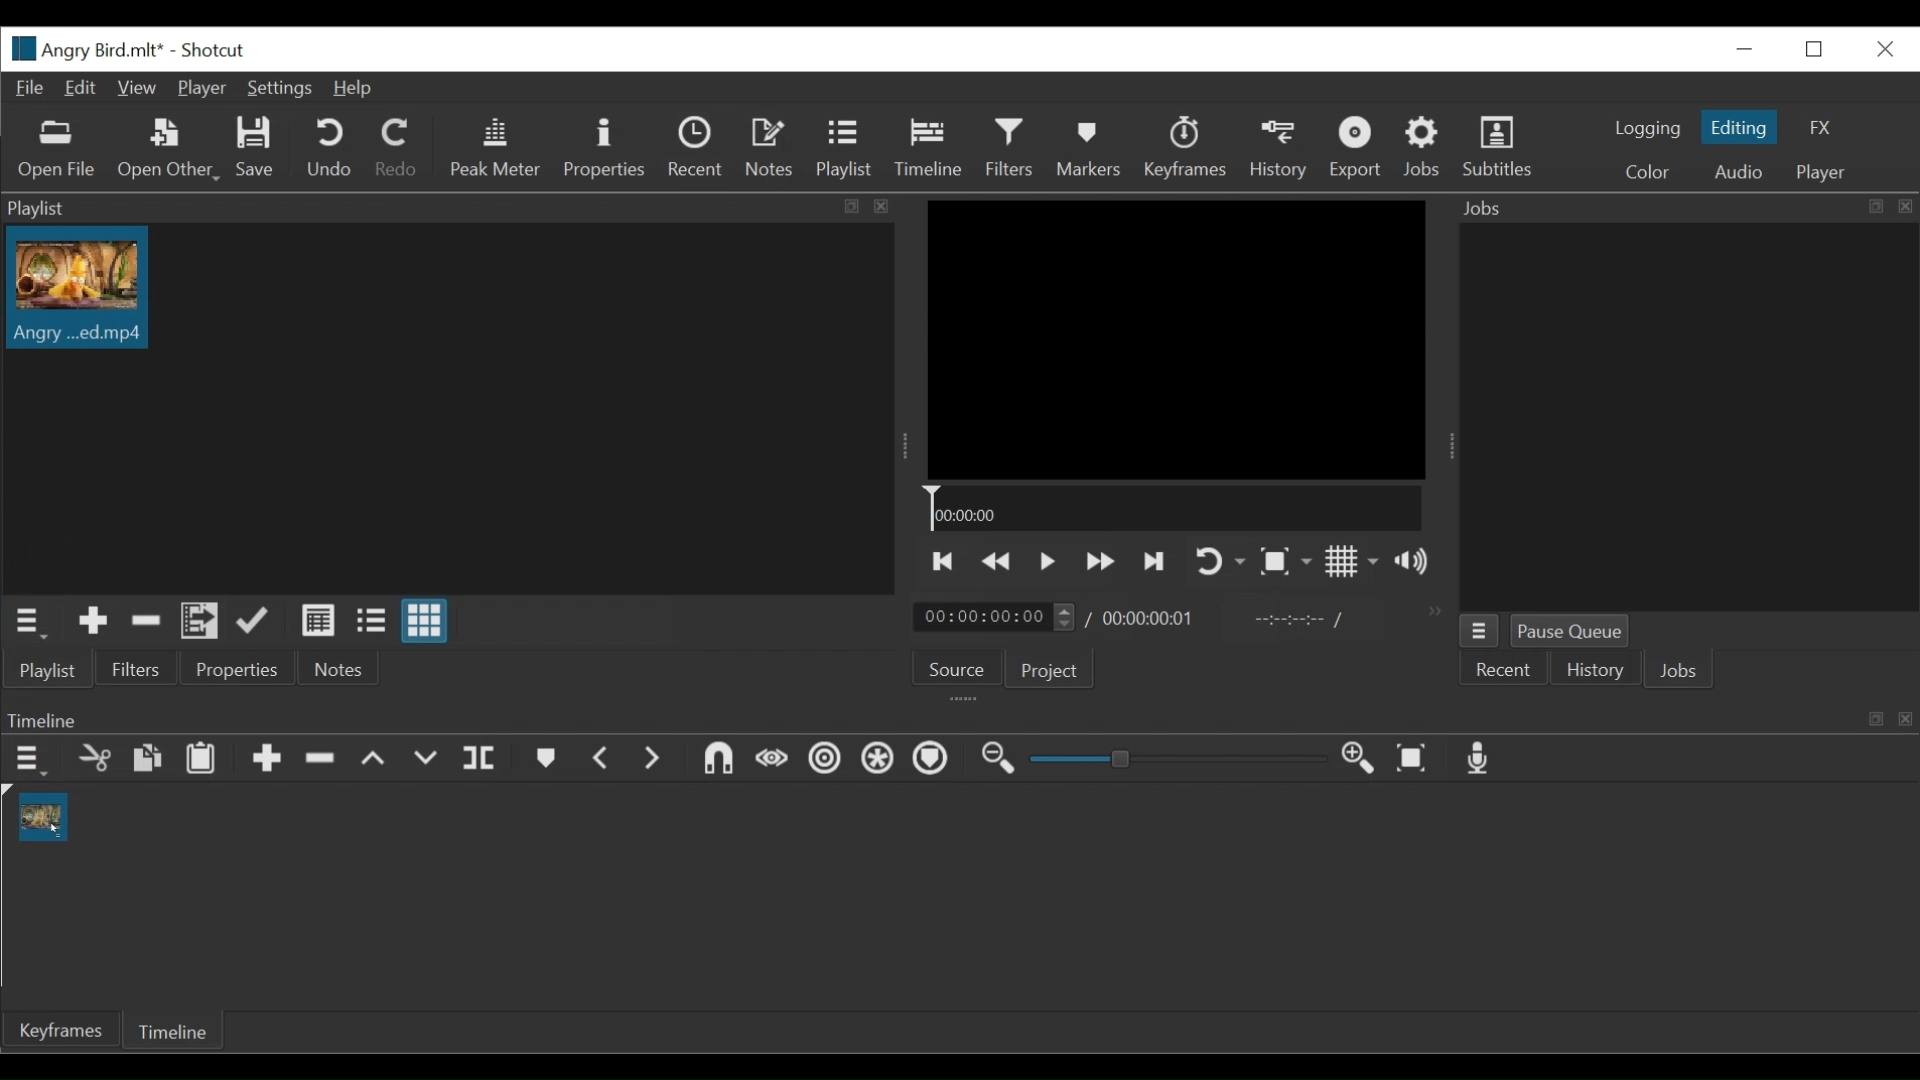  Describe the element at coordinates (1571, 631) in the screenshot. I see `Pause Queue` at that location.